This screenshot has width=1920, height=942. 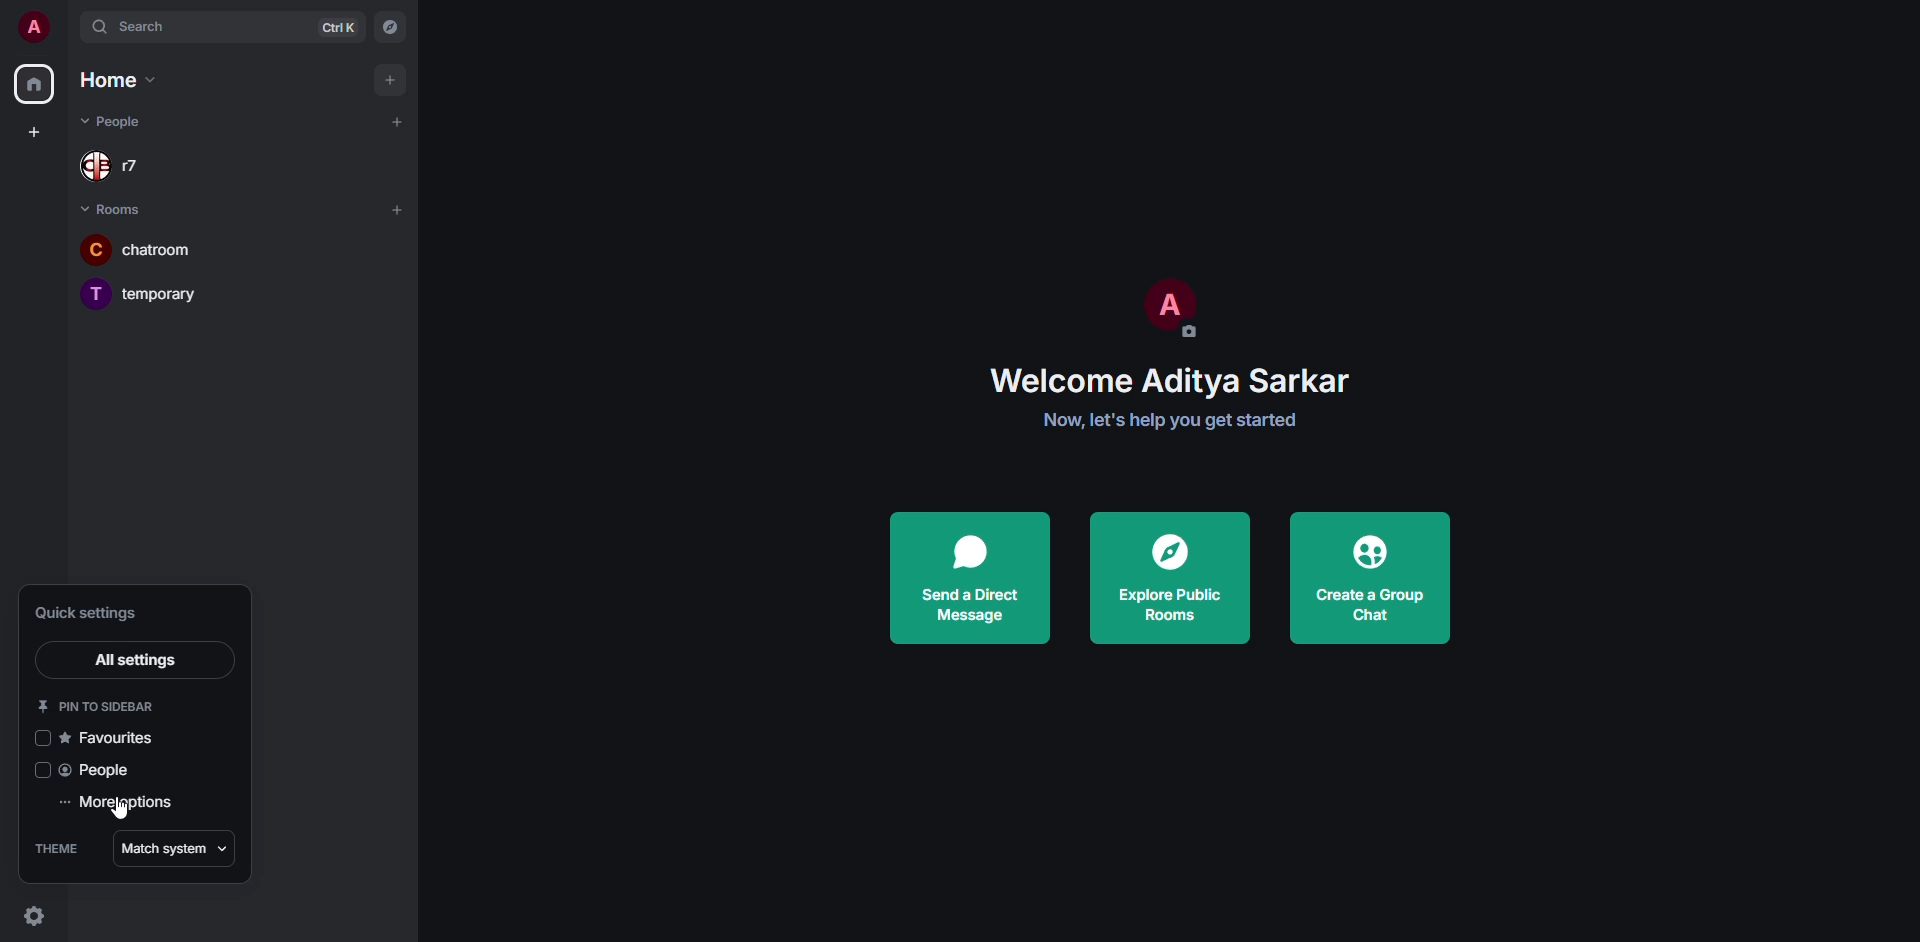 I want to click on people, so click(x=97, y=772).